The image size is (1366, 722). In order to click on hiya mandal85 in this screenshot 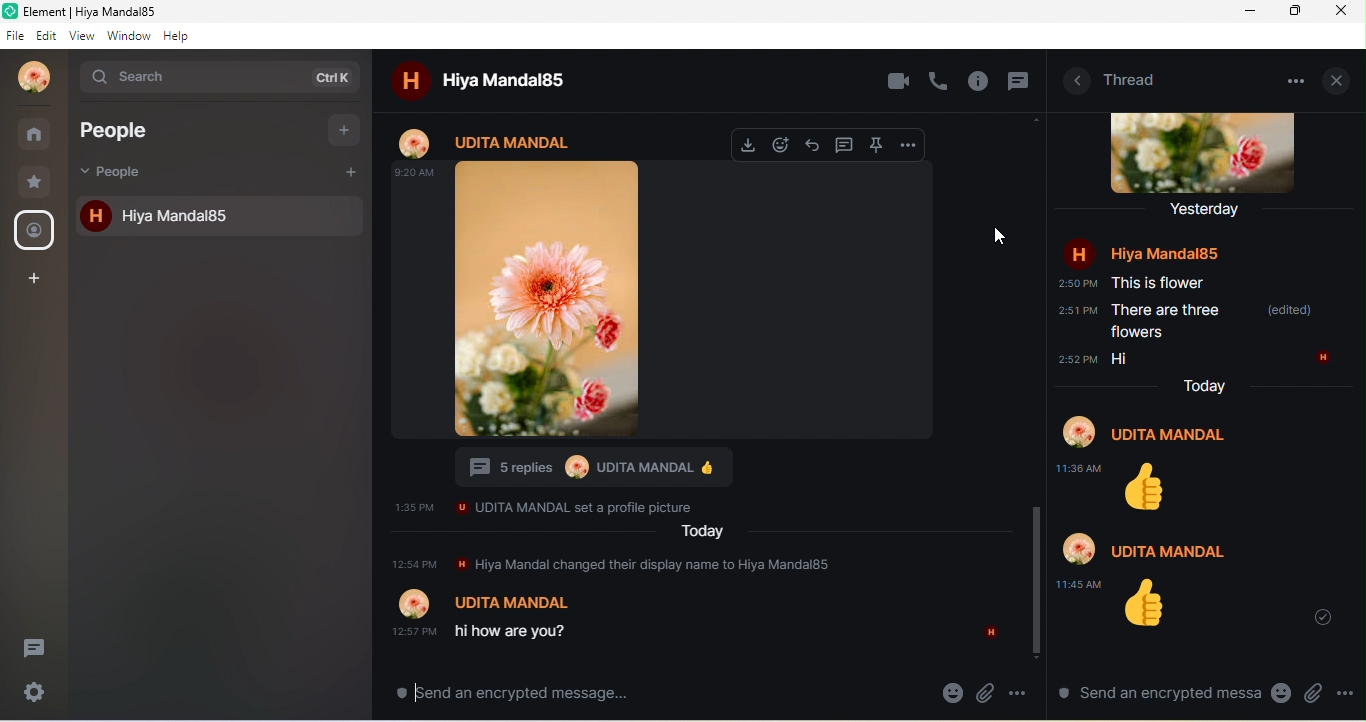, I will do `click(511, 79)`.